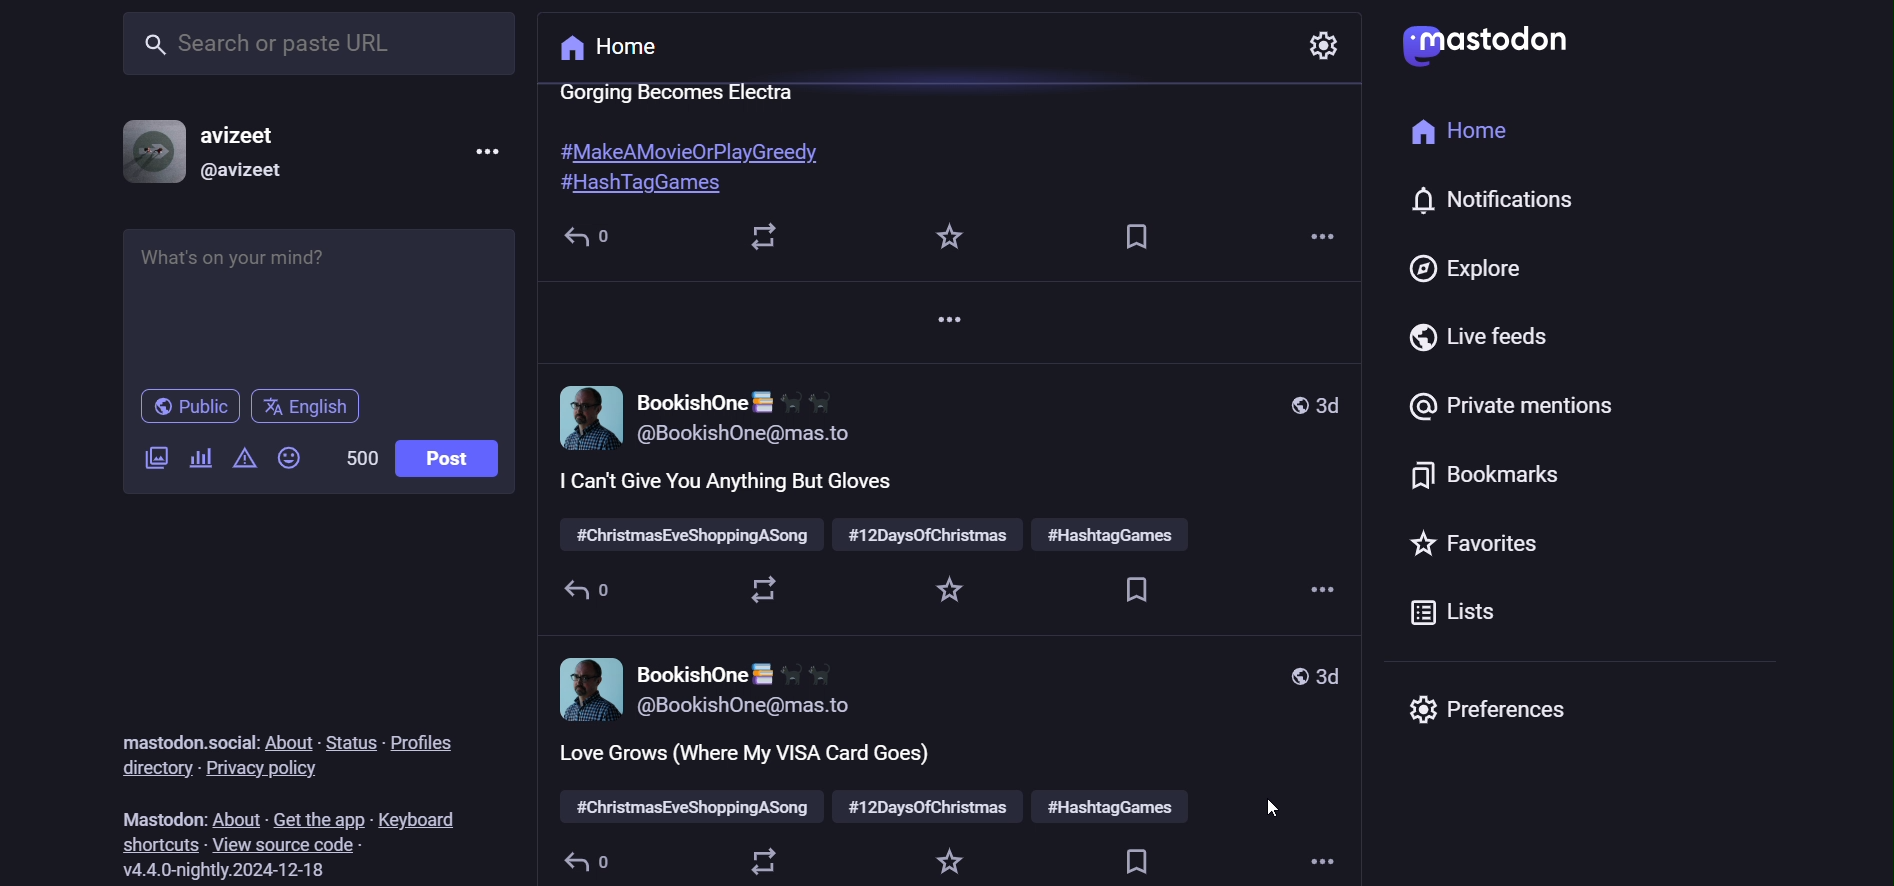 Image resolution: width=1894 pixels, height=886 pixels. What do you see at coordinates (757, 596) in the screenshot?
I see `boost` at bounding box center [757, 596].